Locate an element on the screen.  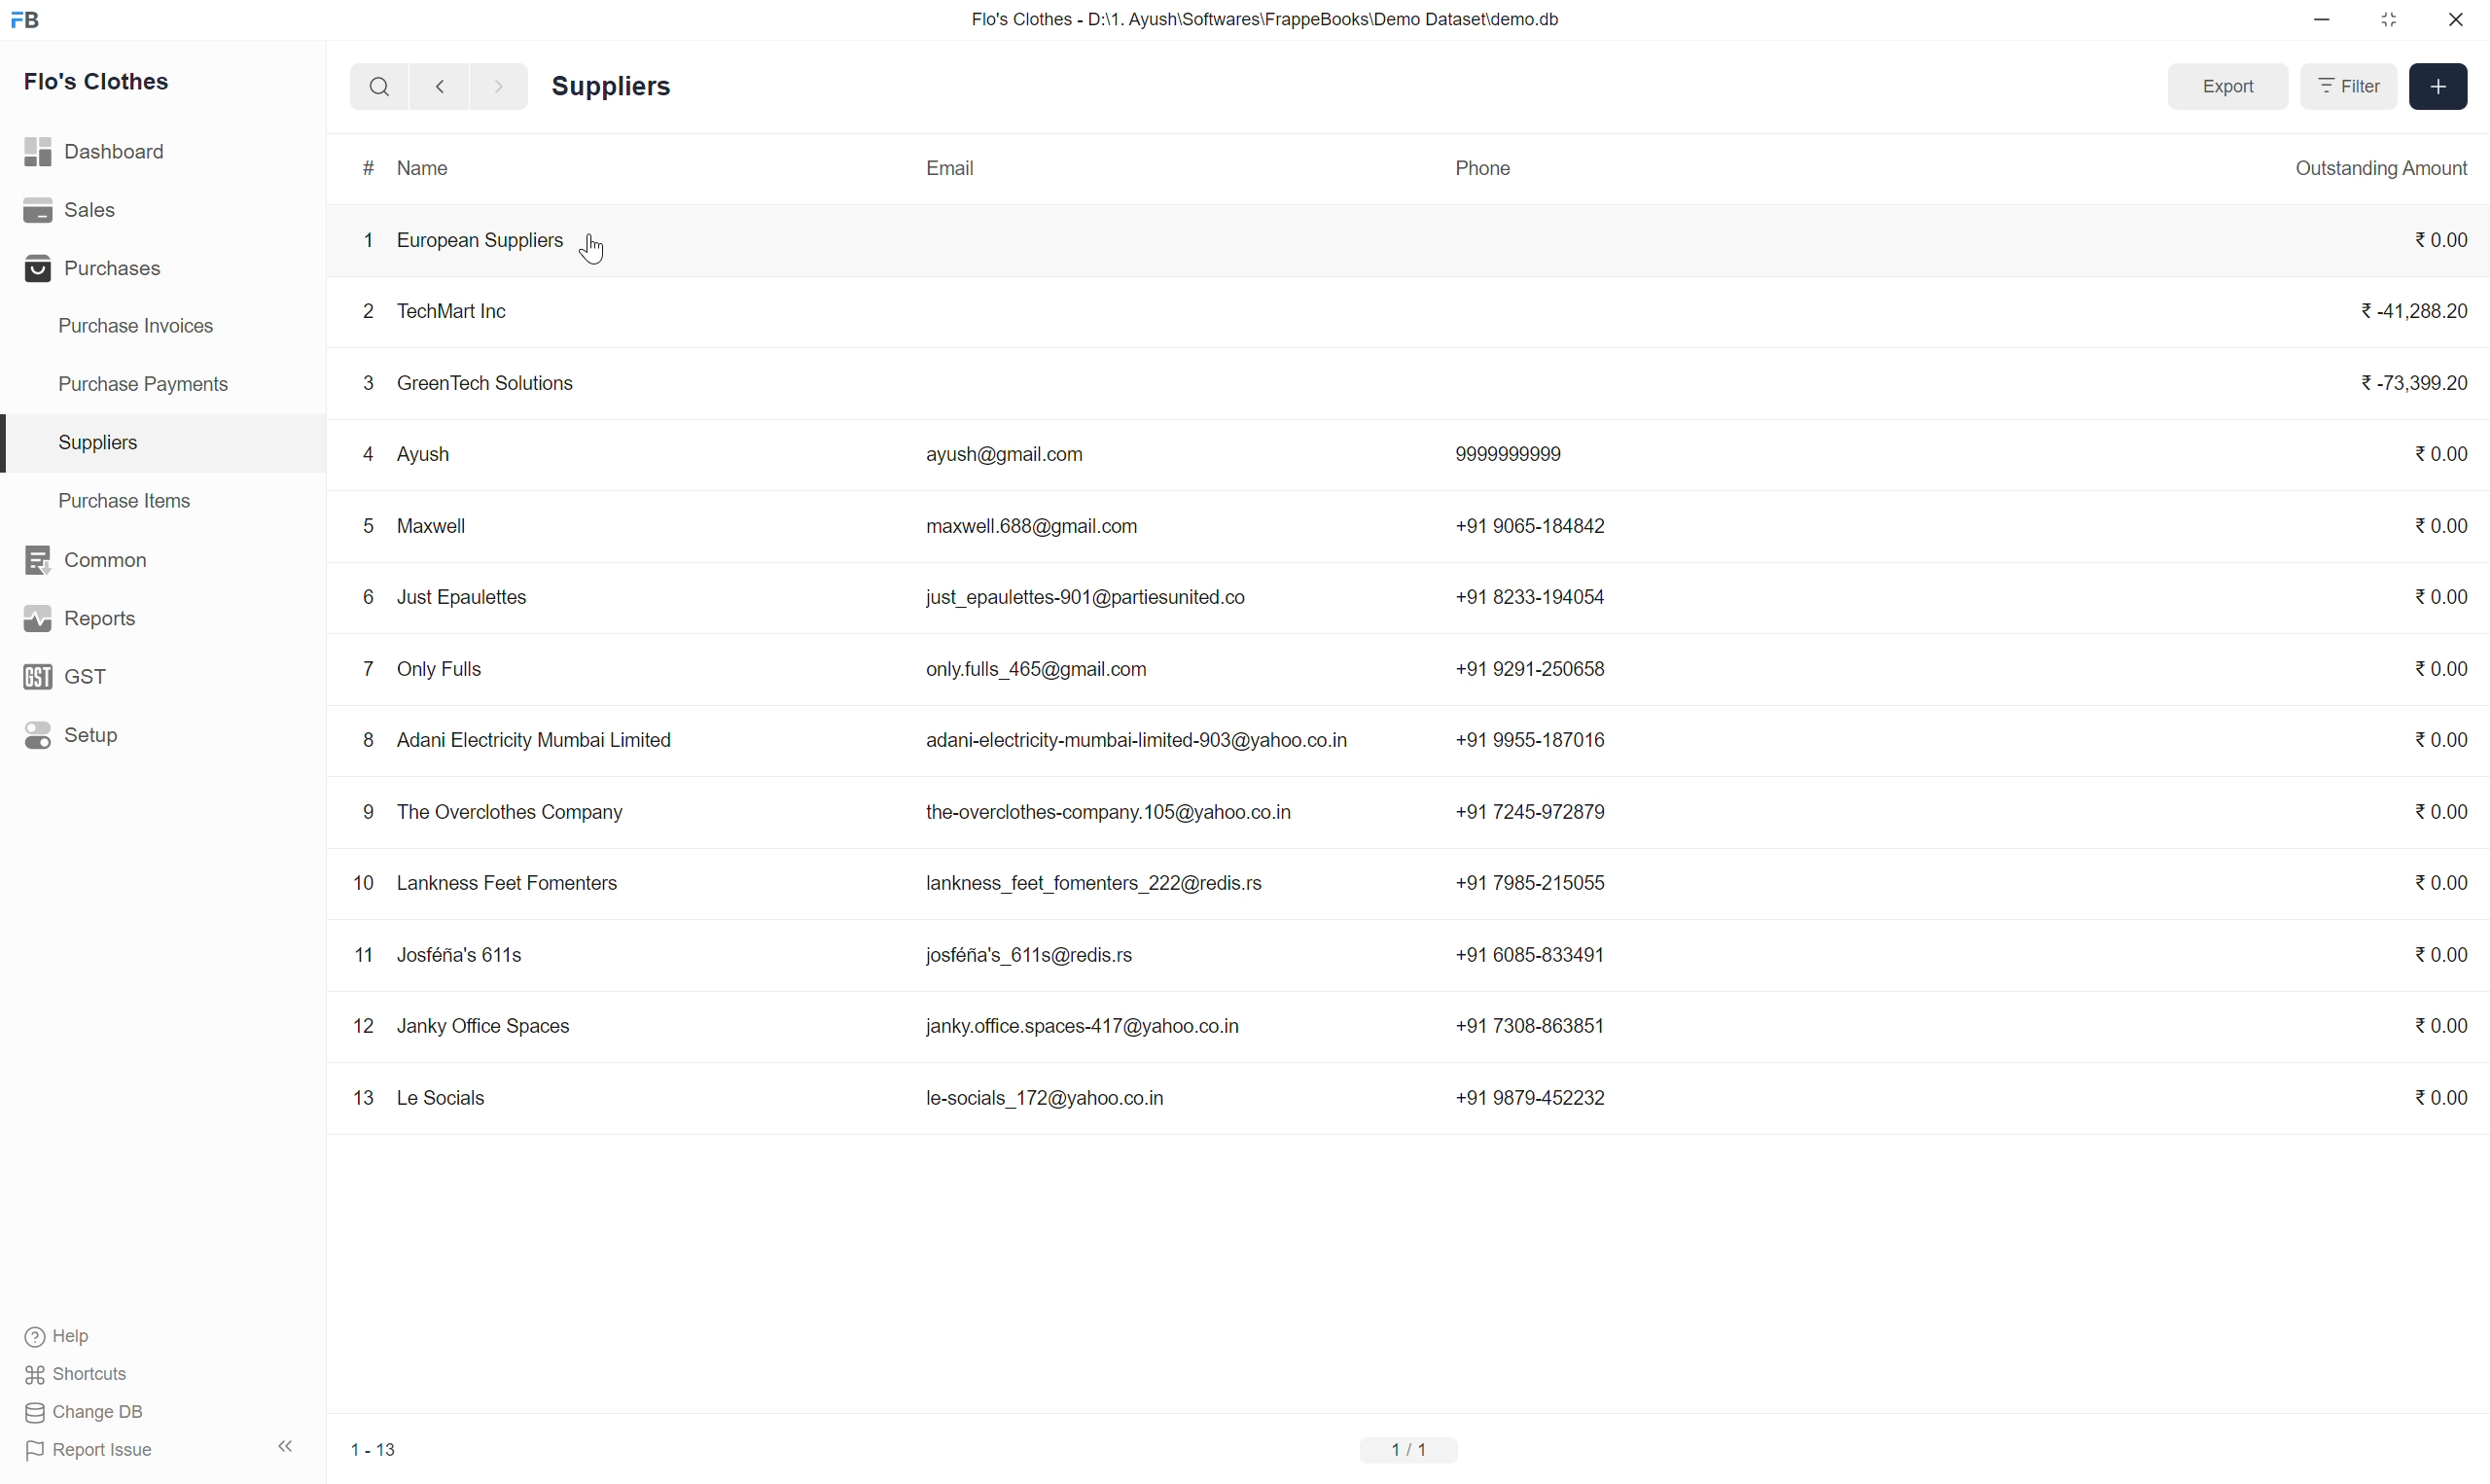
Reports is located at coordinates (72, 608).